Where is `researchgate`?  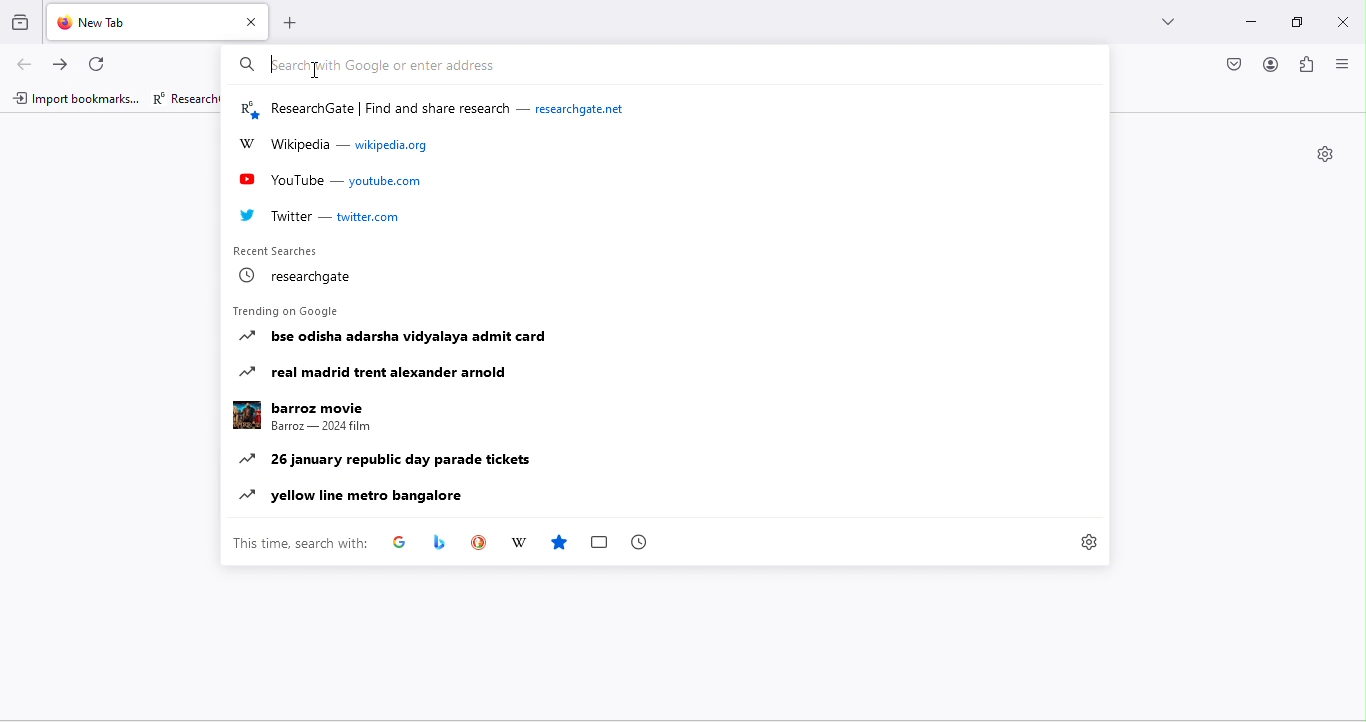
researchgate is located at coordinates (433, 112).